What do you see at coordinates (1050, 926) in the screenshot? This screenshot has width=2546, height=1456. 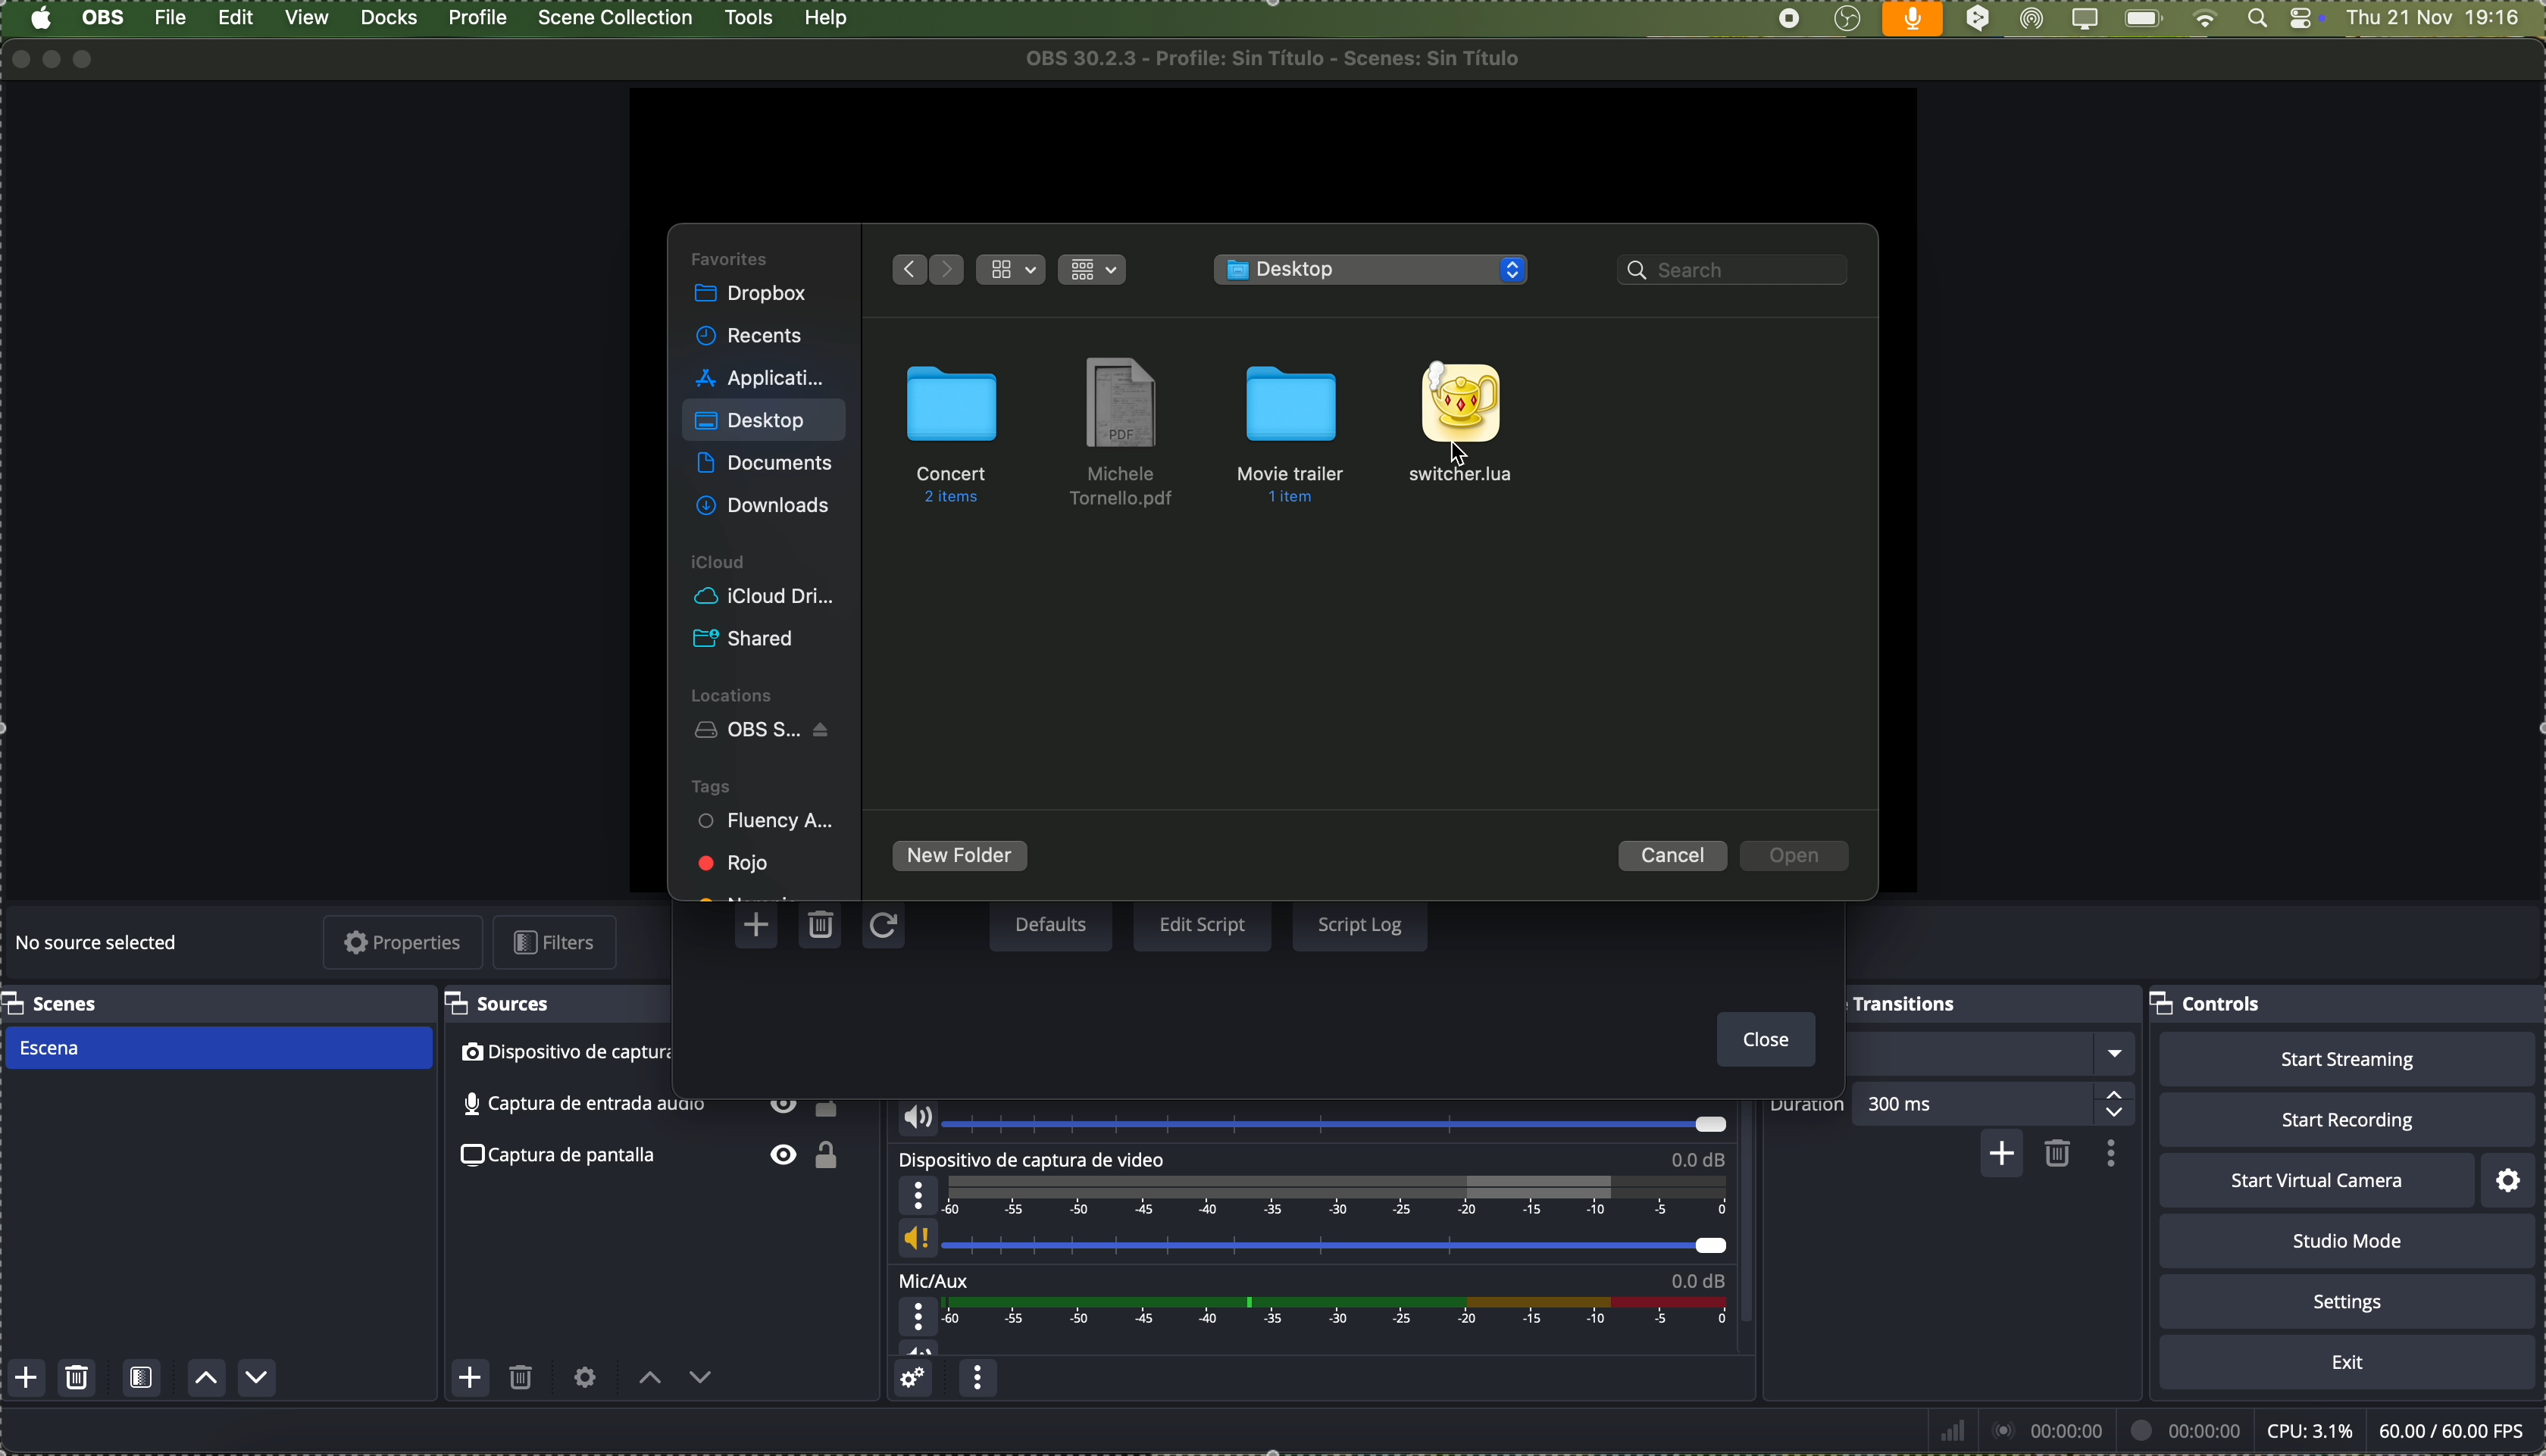 I see `defaults` at bounding box center [1050, 926].